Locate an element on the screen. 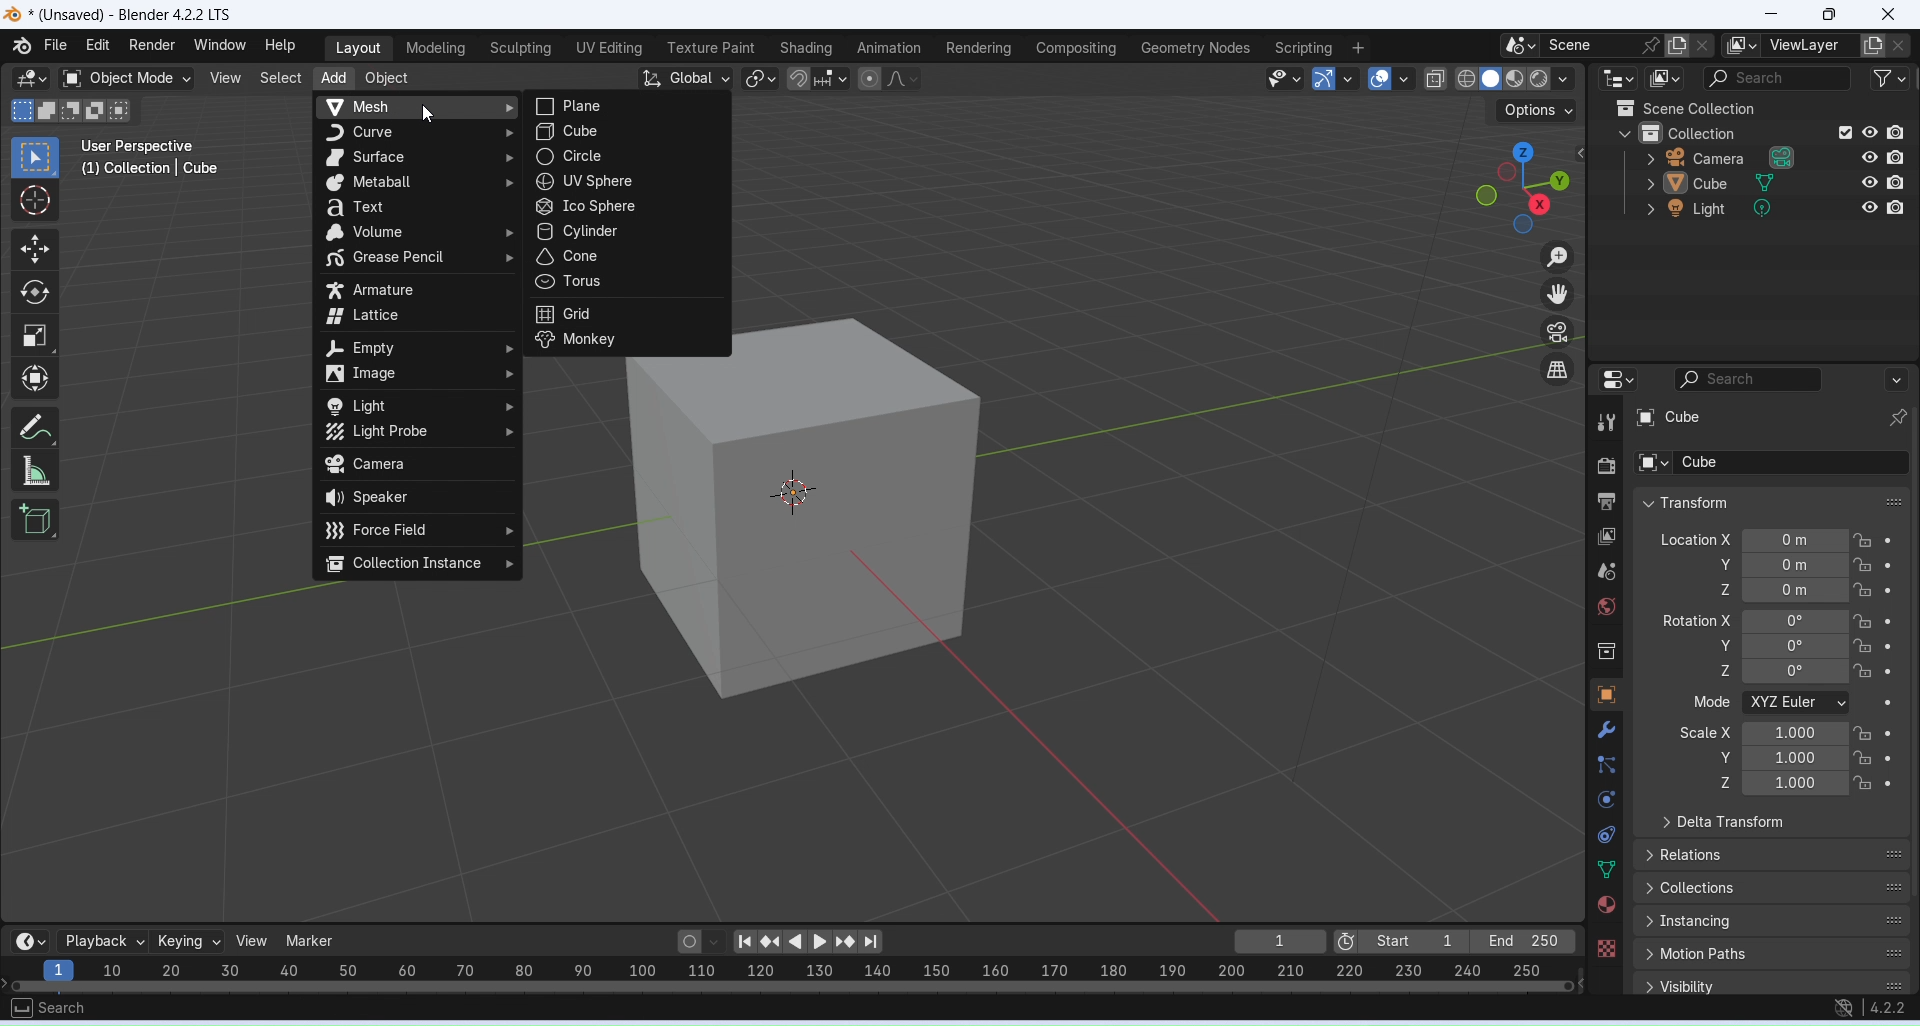 This screenshot has width=1920, height=1026. Physics is located at coordinates (1605, 798).